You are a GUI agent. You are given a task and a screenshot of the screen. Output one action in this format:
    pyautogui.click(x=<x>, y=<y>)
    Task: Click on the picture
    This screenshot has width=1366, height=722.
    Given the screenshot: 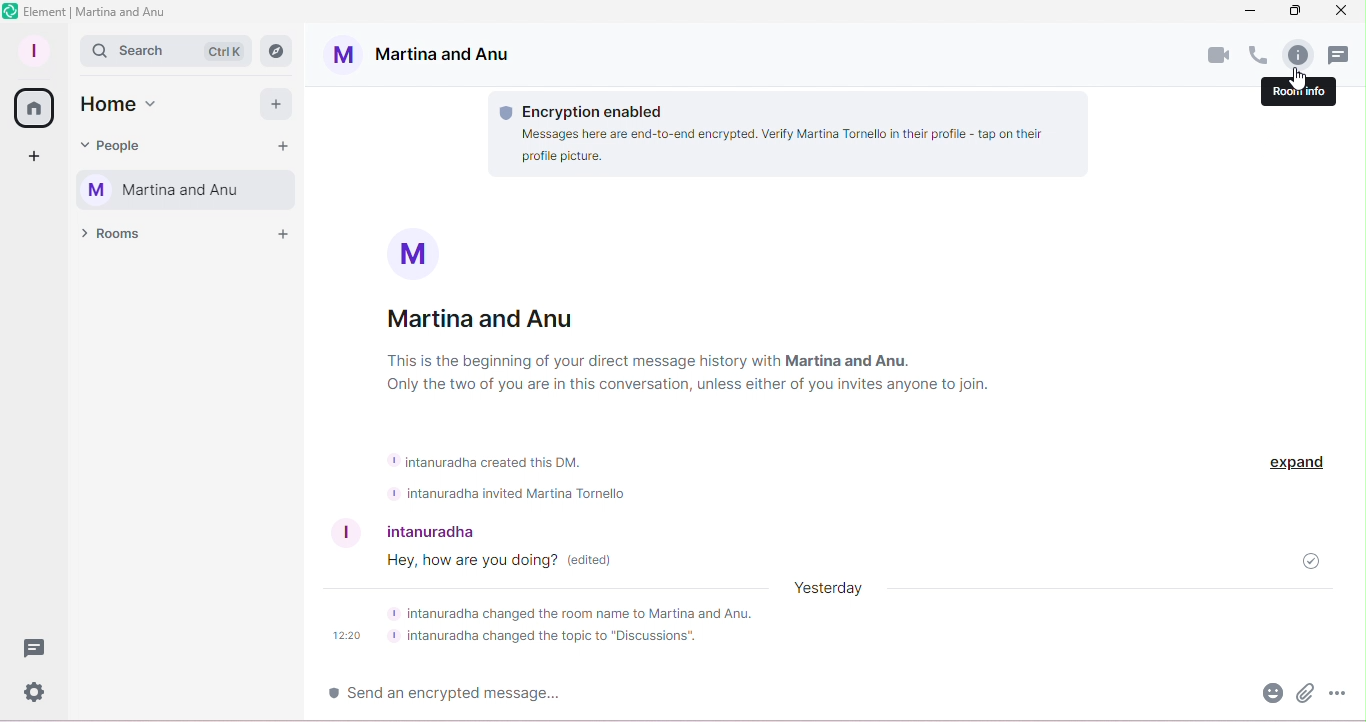 What is the action you would take?
    pyautogui.click(x=415, y=255)
    